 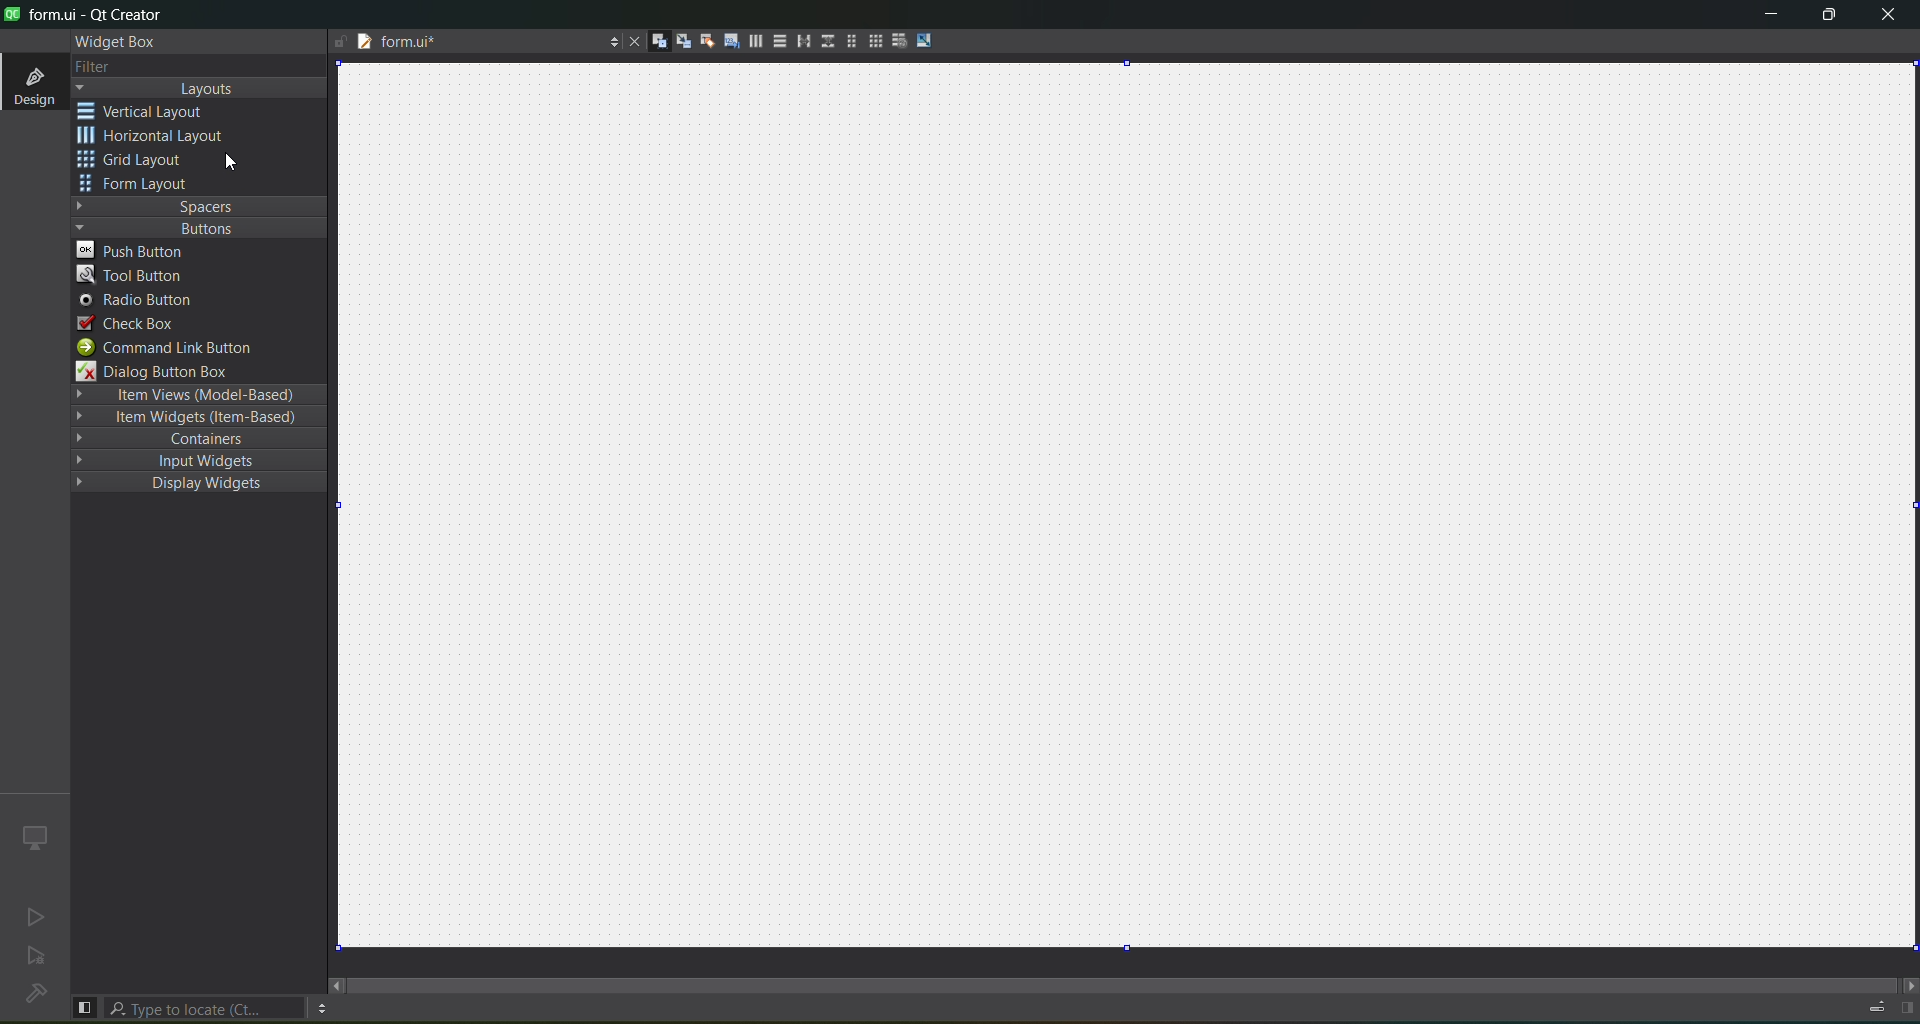 I want to click on search, so click(x=206, y=1008).